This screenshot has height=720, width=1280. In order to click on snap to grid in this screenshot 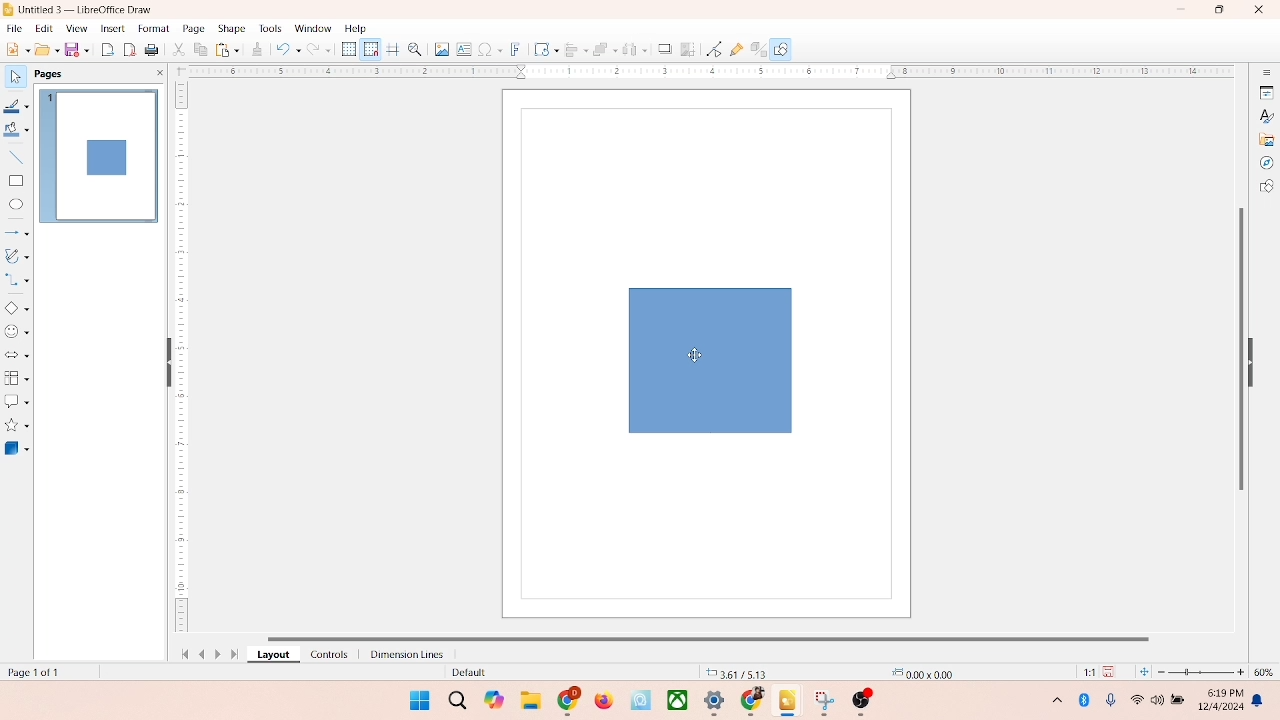, I will do `click(368, 49)`.